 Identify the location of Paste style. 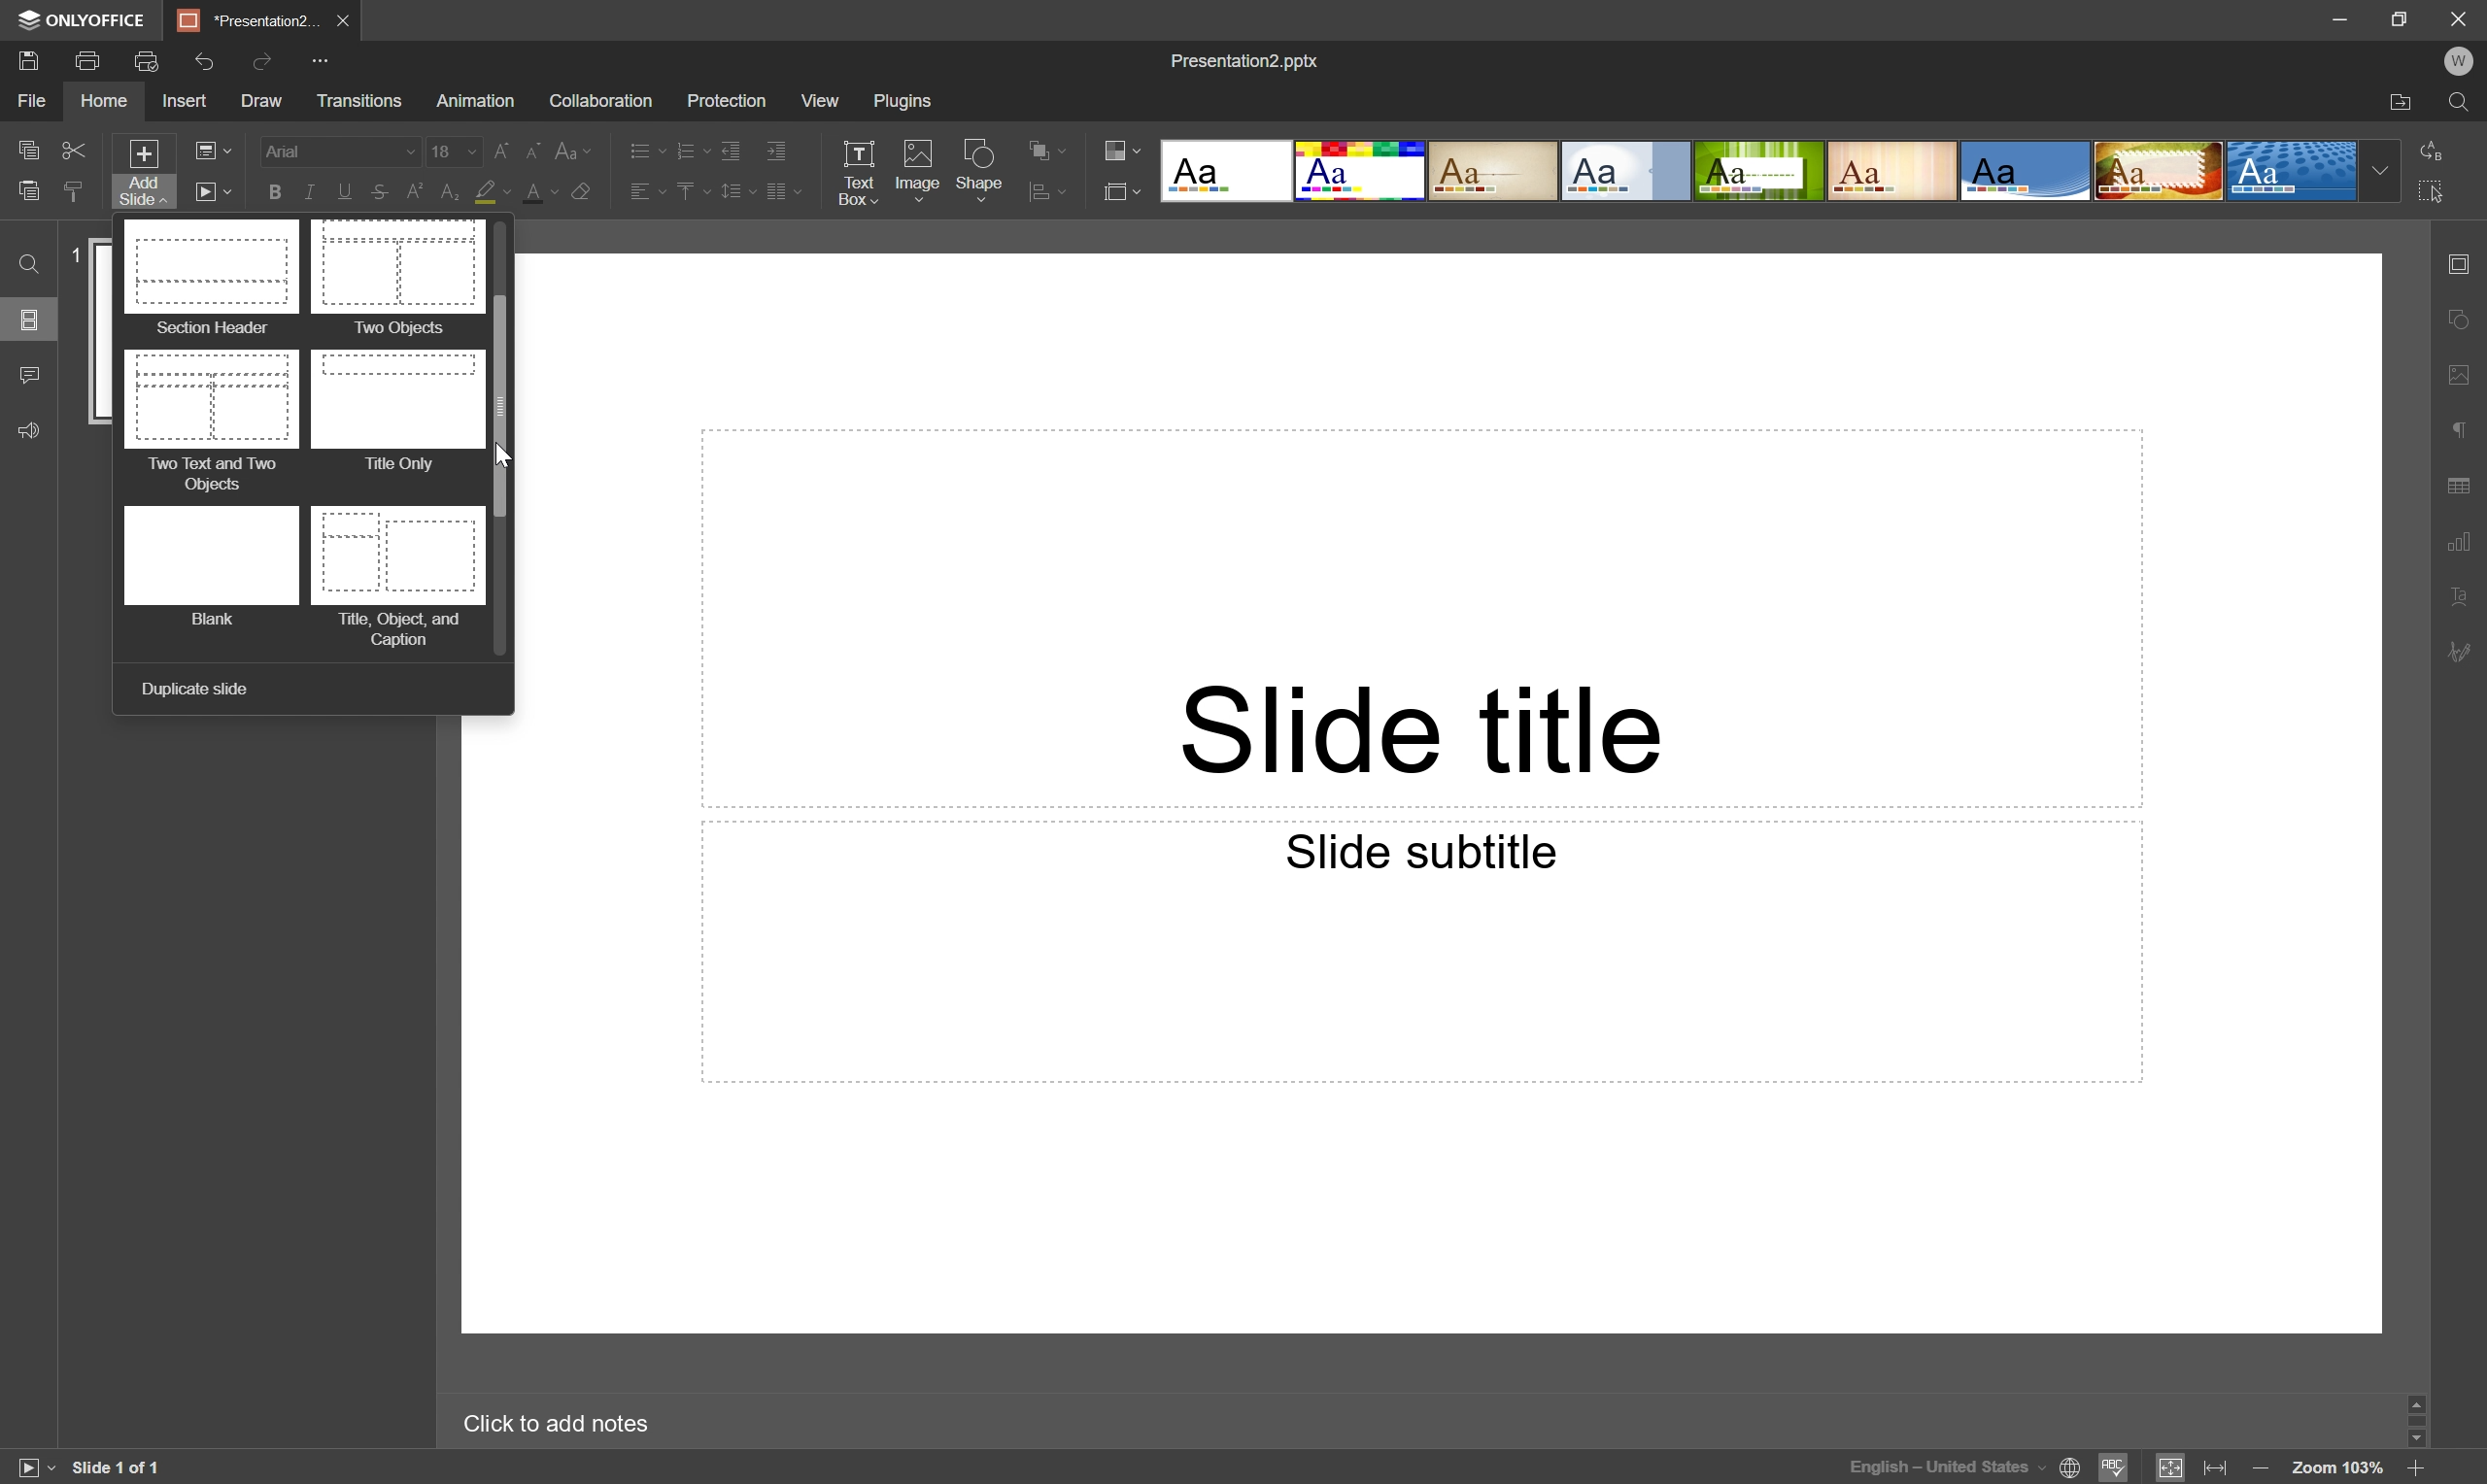
(72, 193).